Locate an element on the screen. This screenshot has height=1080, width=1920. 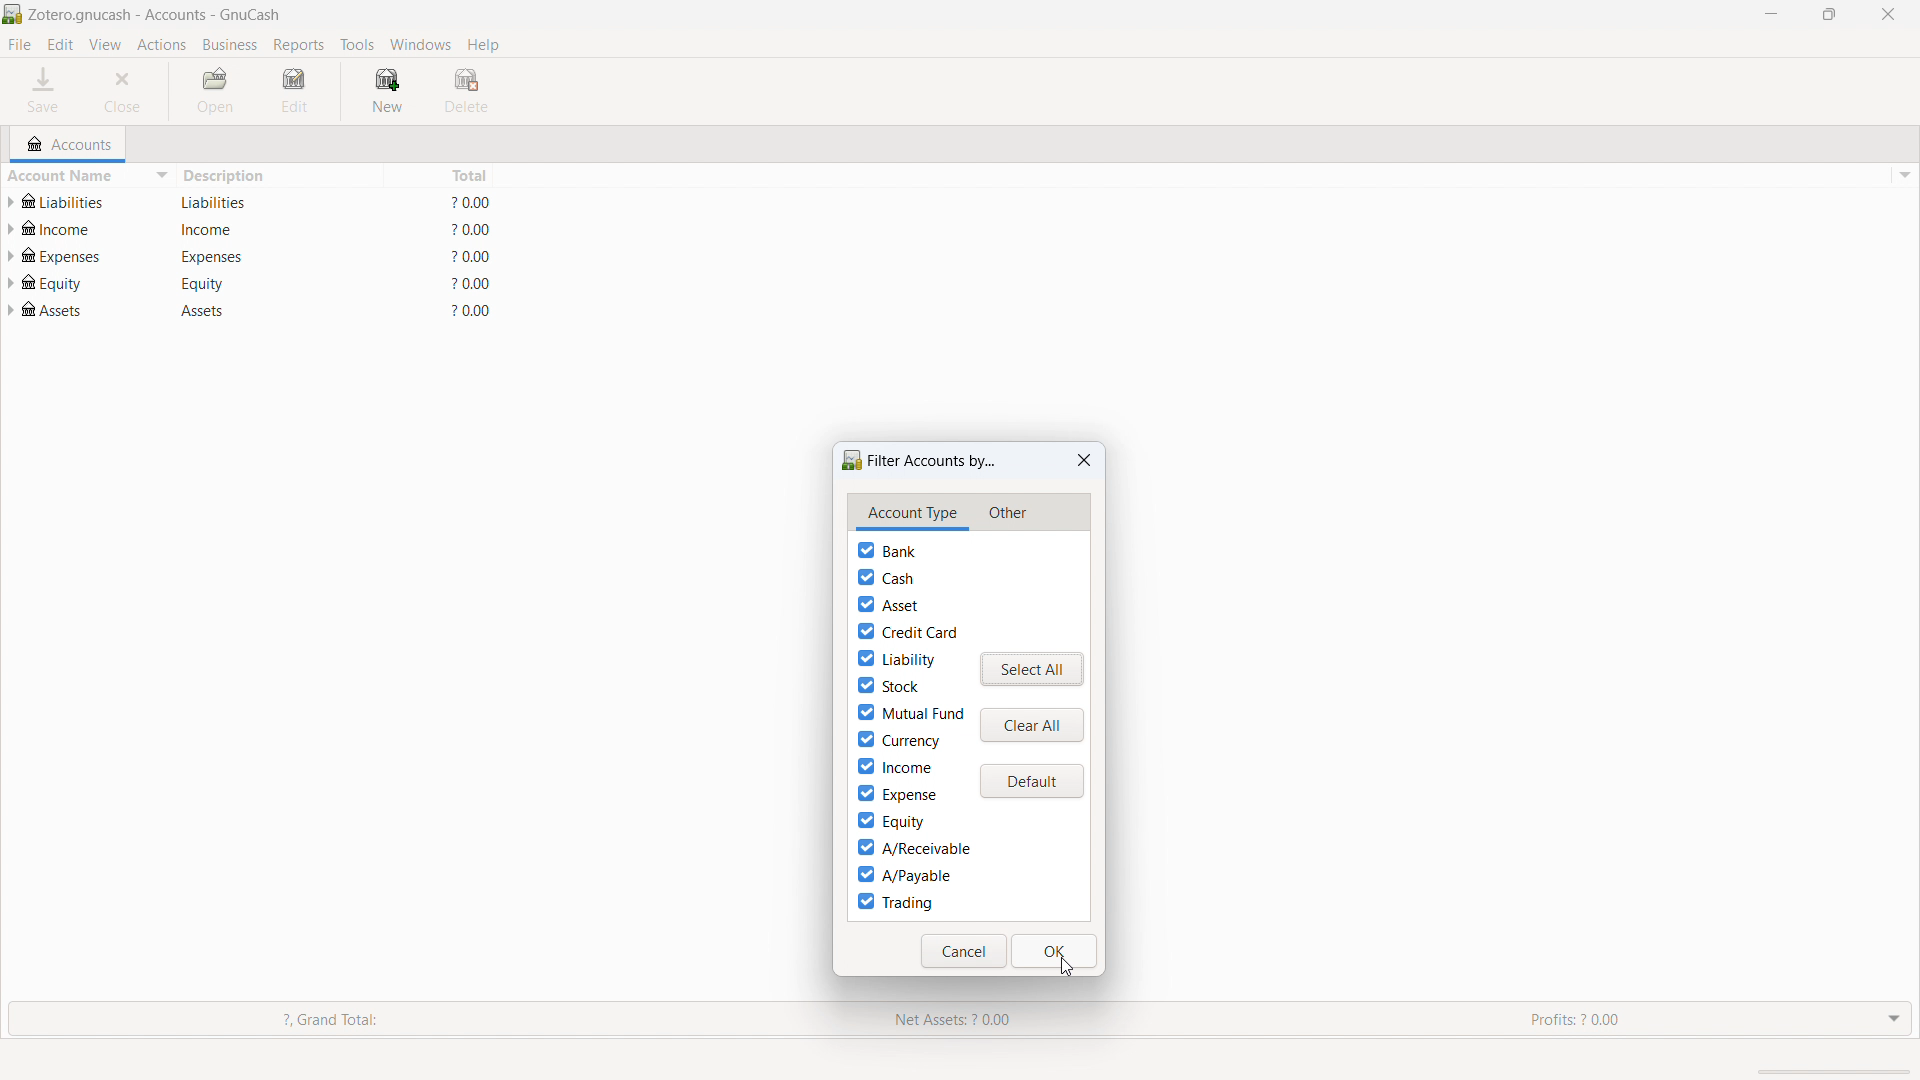
edit is located at coordinates (61, 44).